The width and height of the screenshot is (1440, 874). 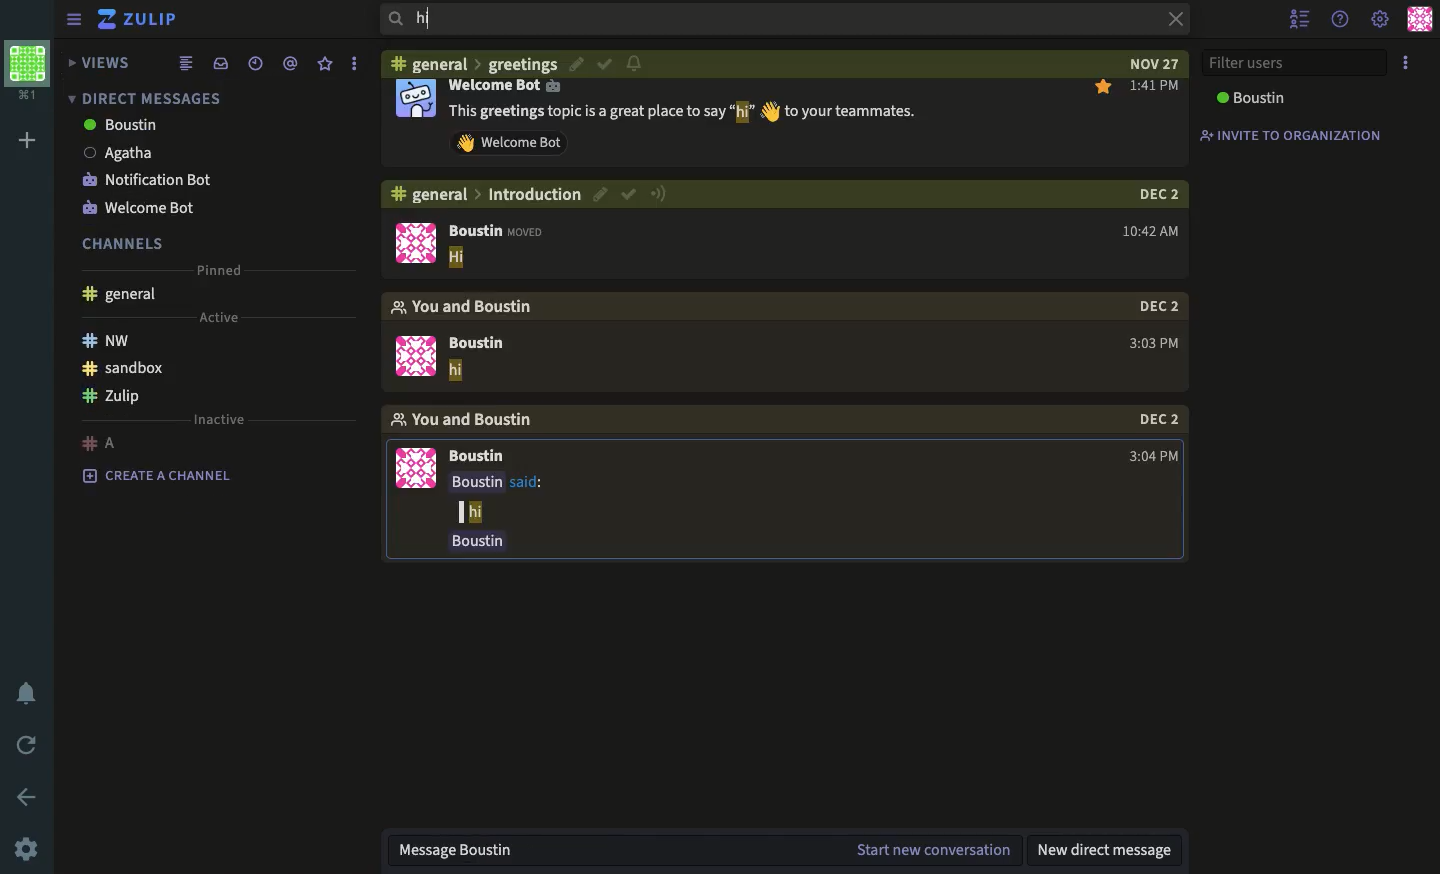 I want to click on user profile, so click(x=1422, y=21).